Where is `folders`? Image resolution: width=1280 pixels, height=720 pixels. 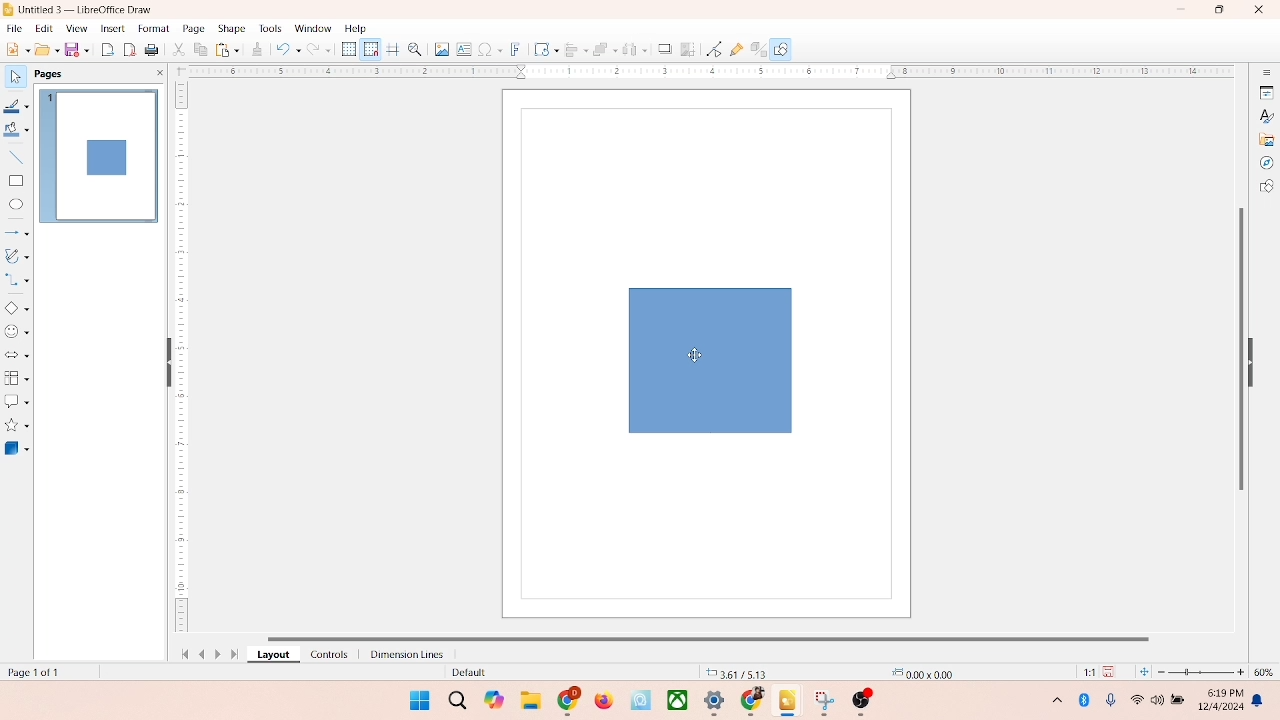 folders is located at coordinates (530, 698).